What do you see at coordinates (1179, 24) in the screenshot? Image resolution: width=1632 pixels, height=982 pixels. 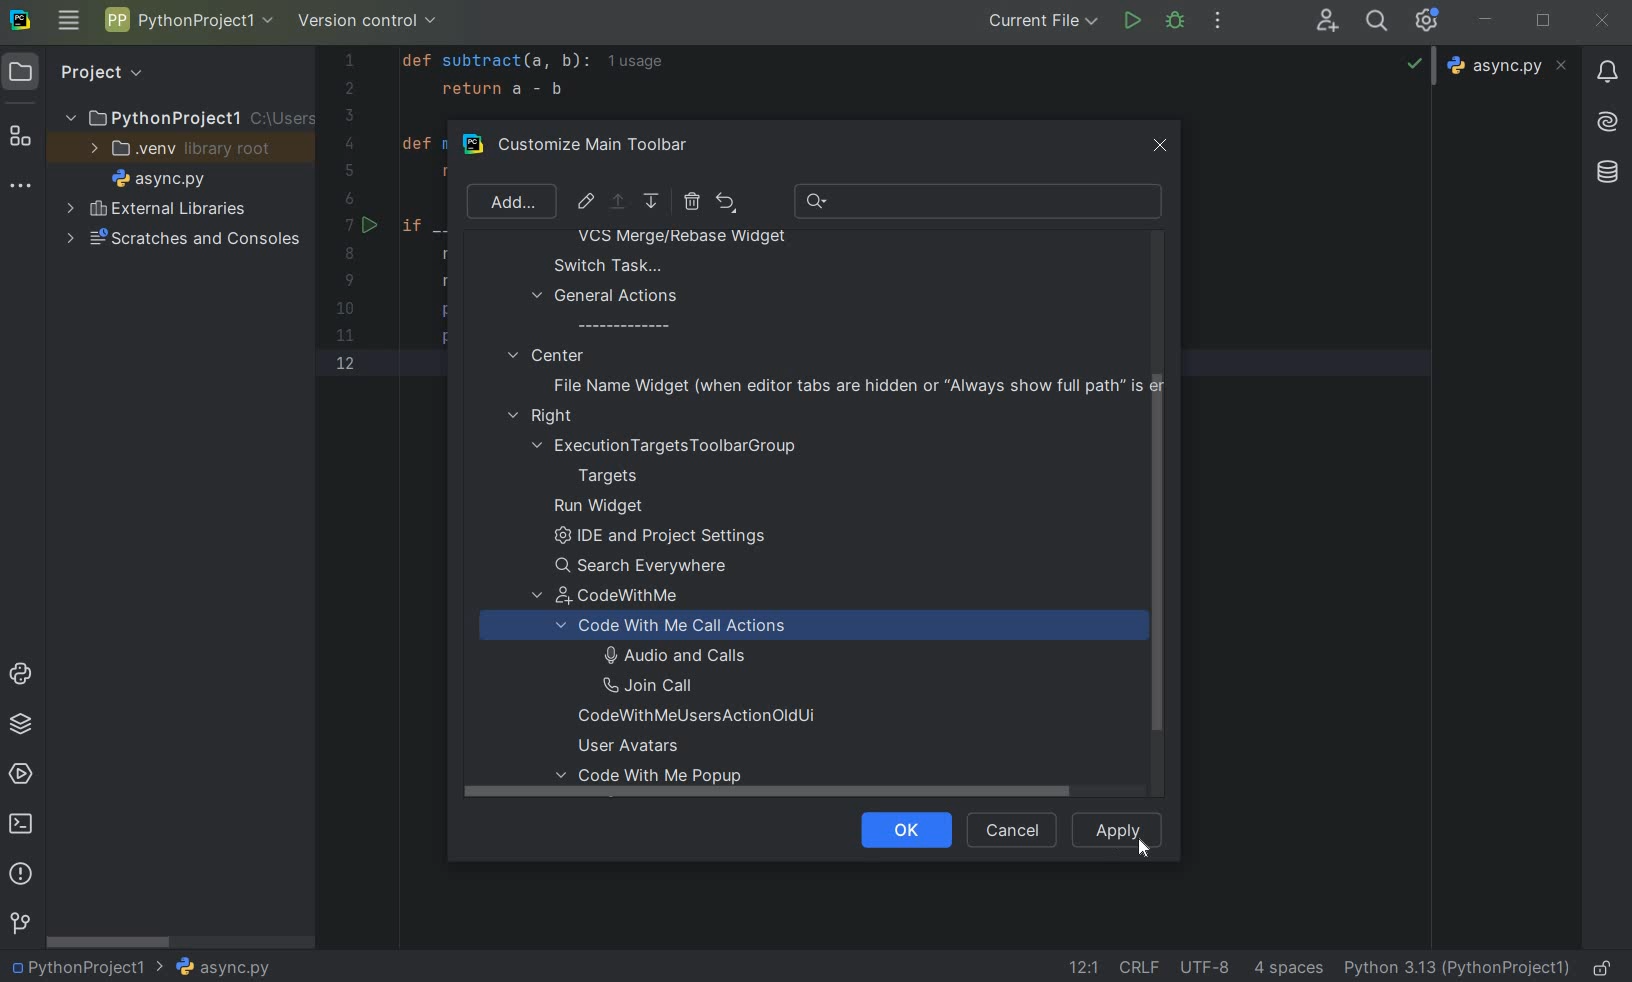 I see `DEBUG` at bounding box center [1179, 24].